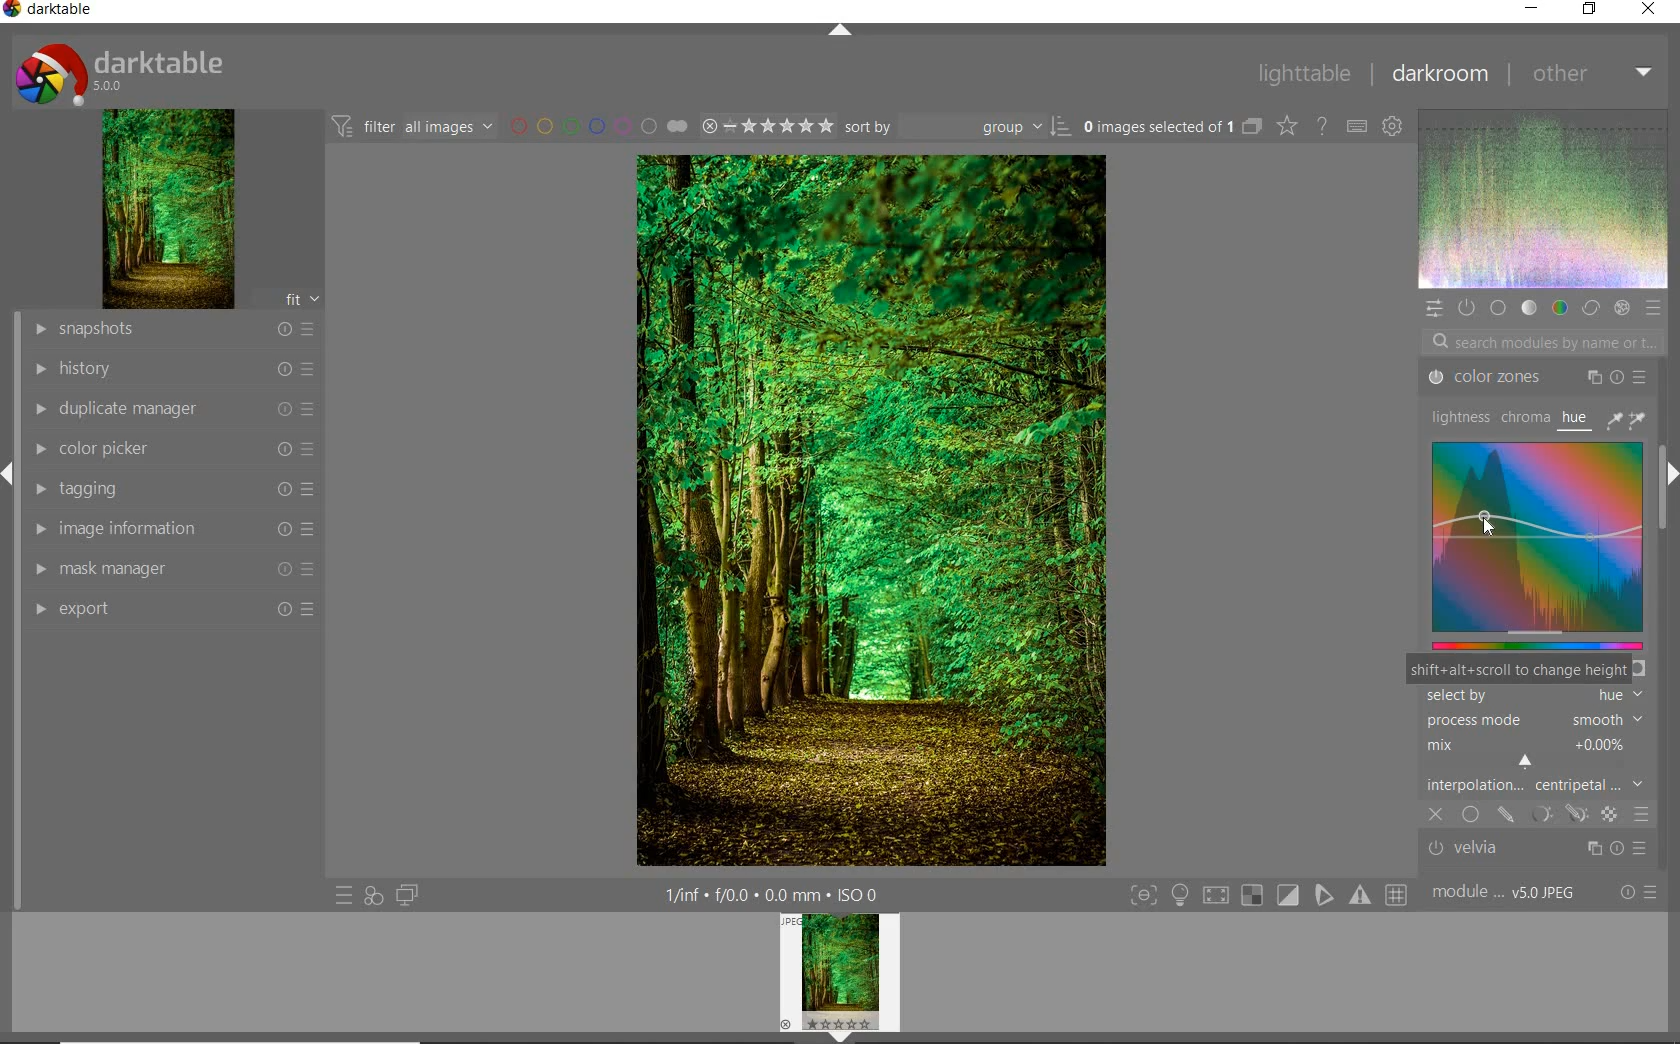 This screenshot has height=1044, width=1680. What do you see at coordinates (1540, 719) in the screenshot?
I see `process mode` at bounding box center [1540, 719].